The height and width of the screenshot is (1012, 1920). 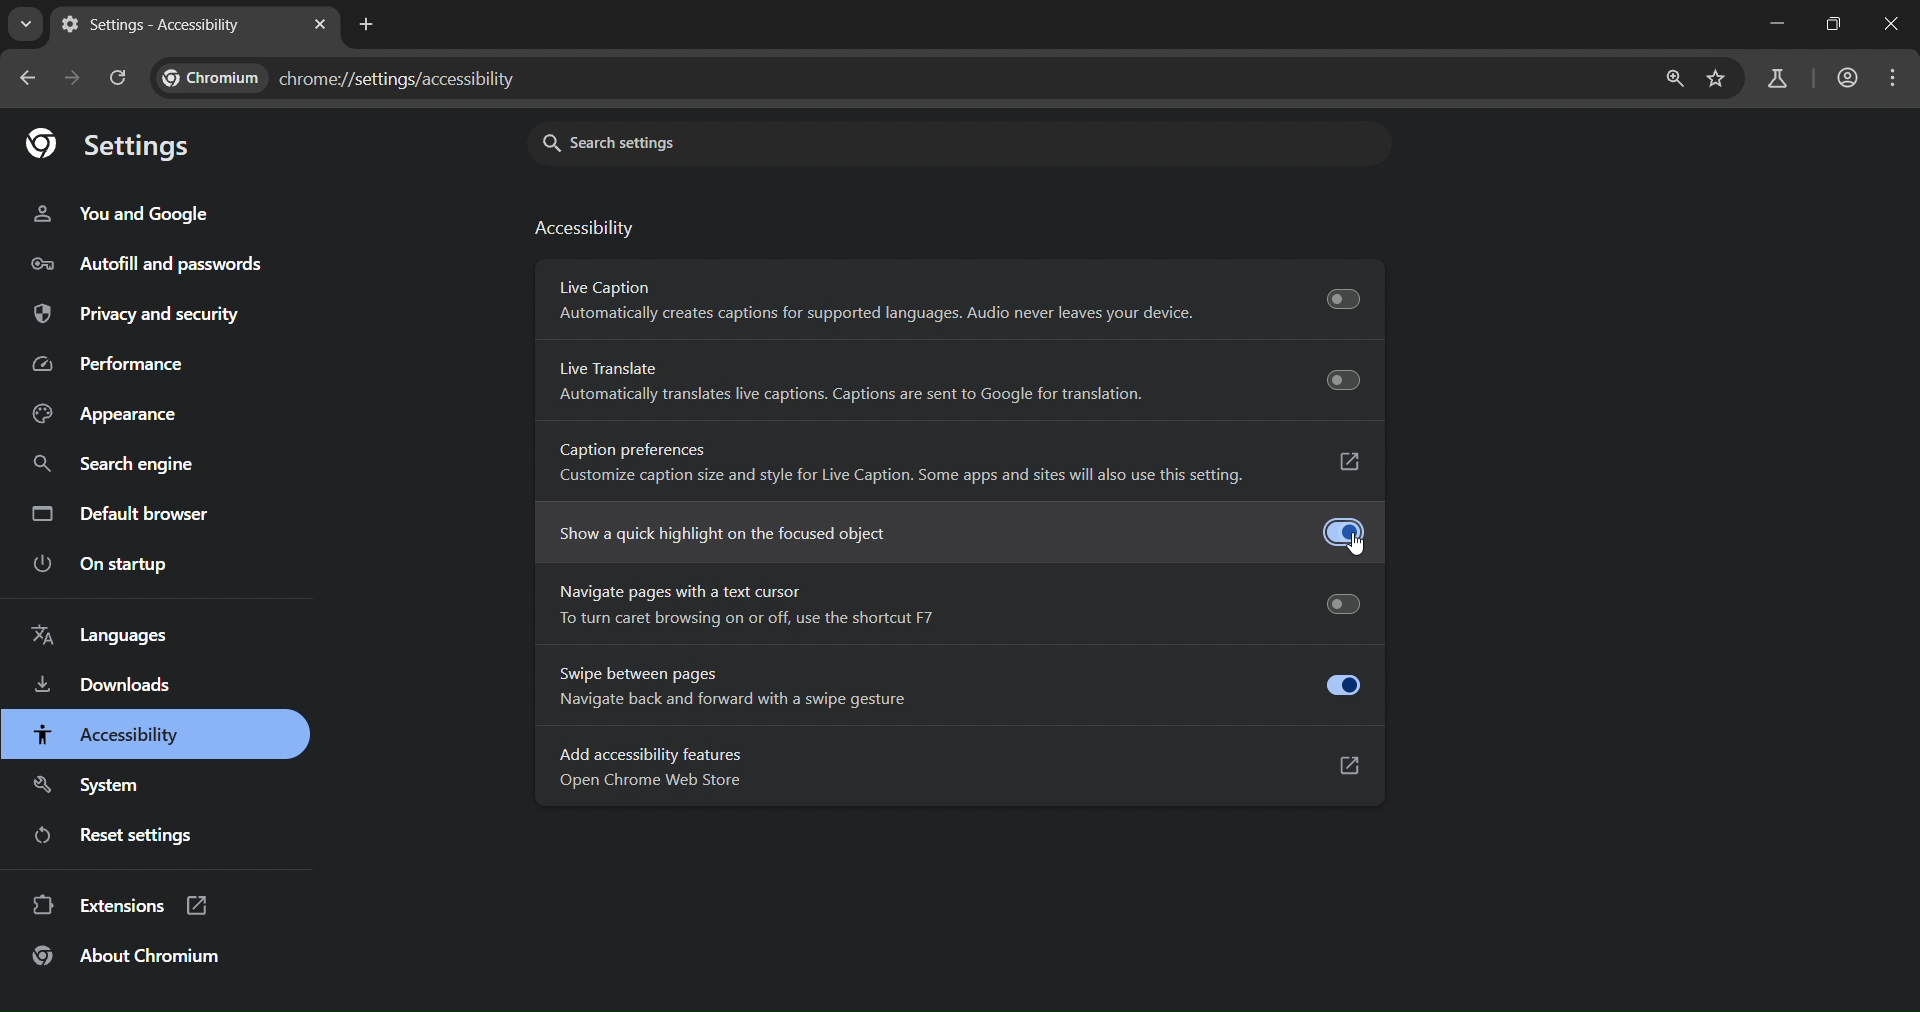 What do you see at coordinates (105, 634) in the screenshot?
I see `languages` at bounding box center [105, 634].